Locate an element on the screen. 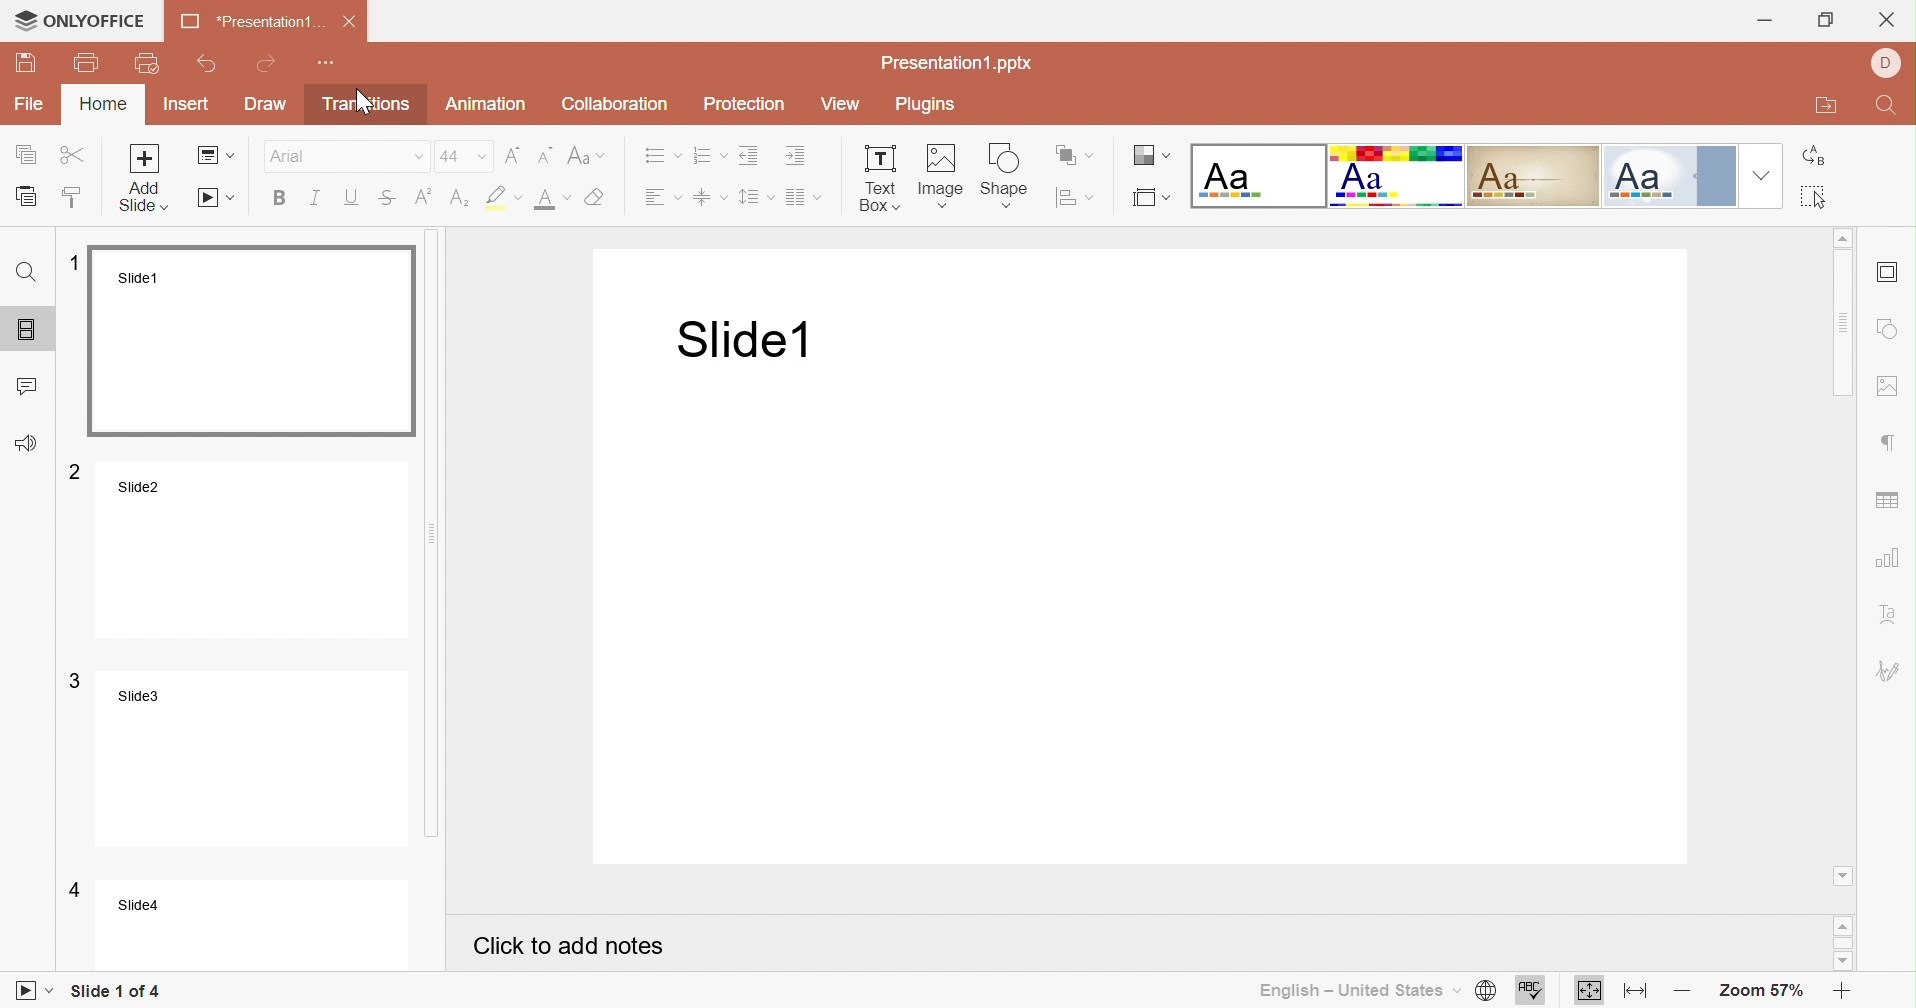  Superscript is located at coordinates (423, 199).